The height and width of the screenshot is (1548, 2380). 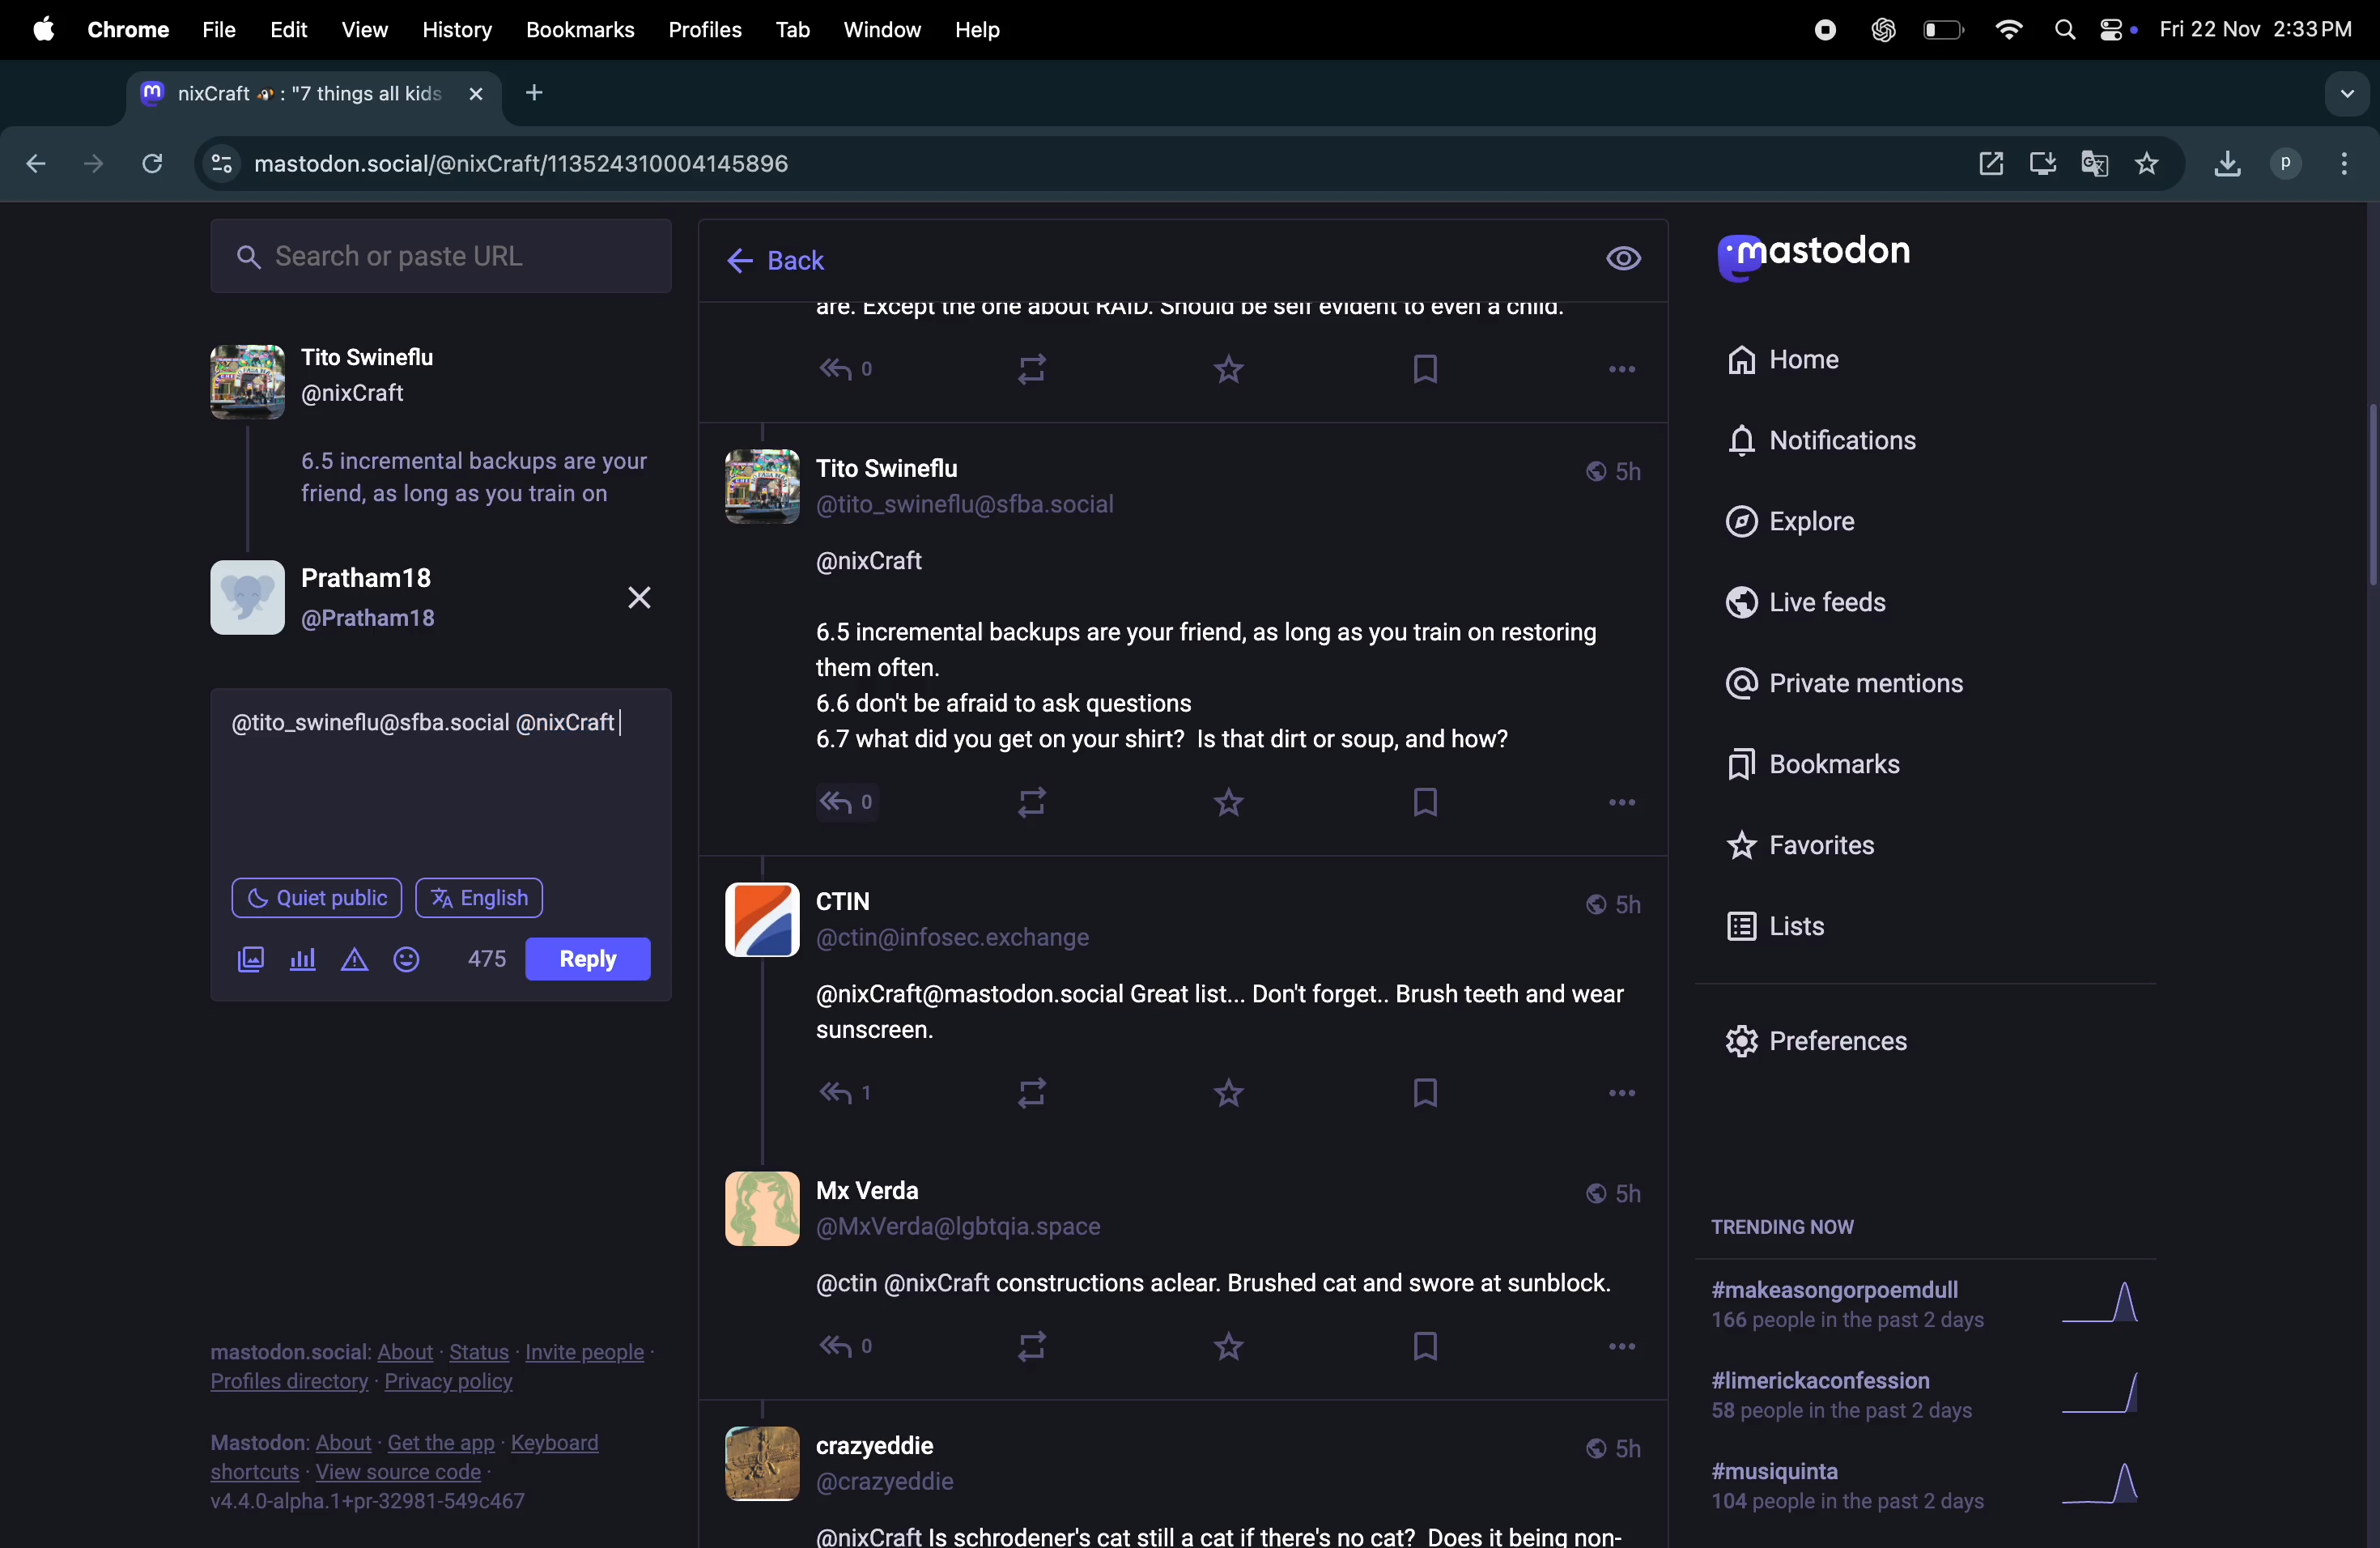 I want to click on private mentions, so click(x=1869, y=683).